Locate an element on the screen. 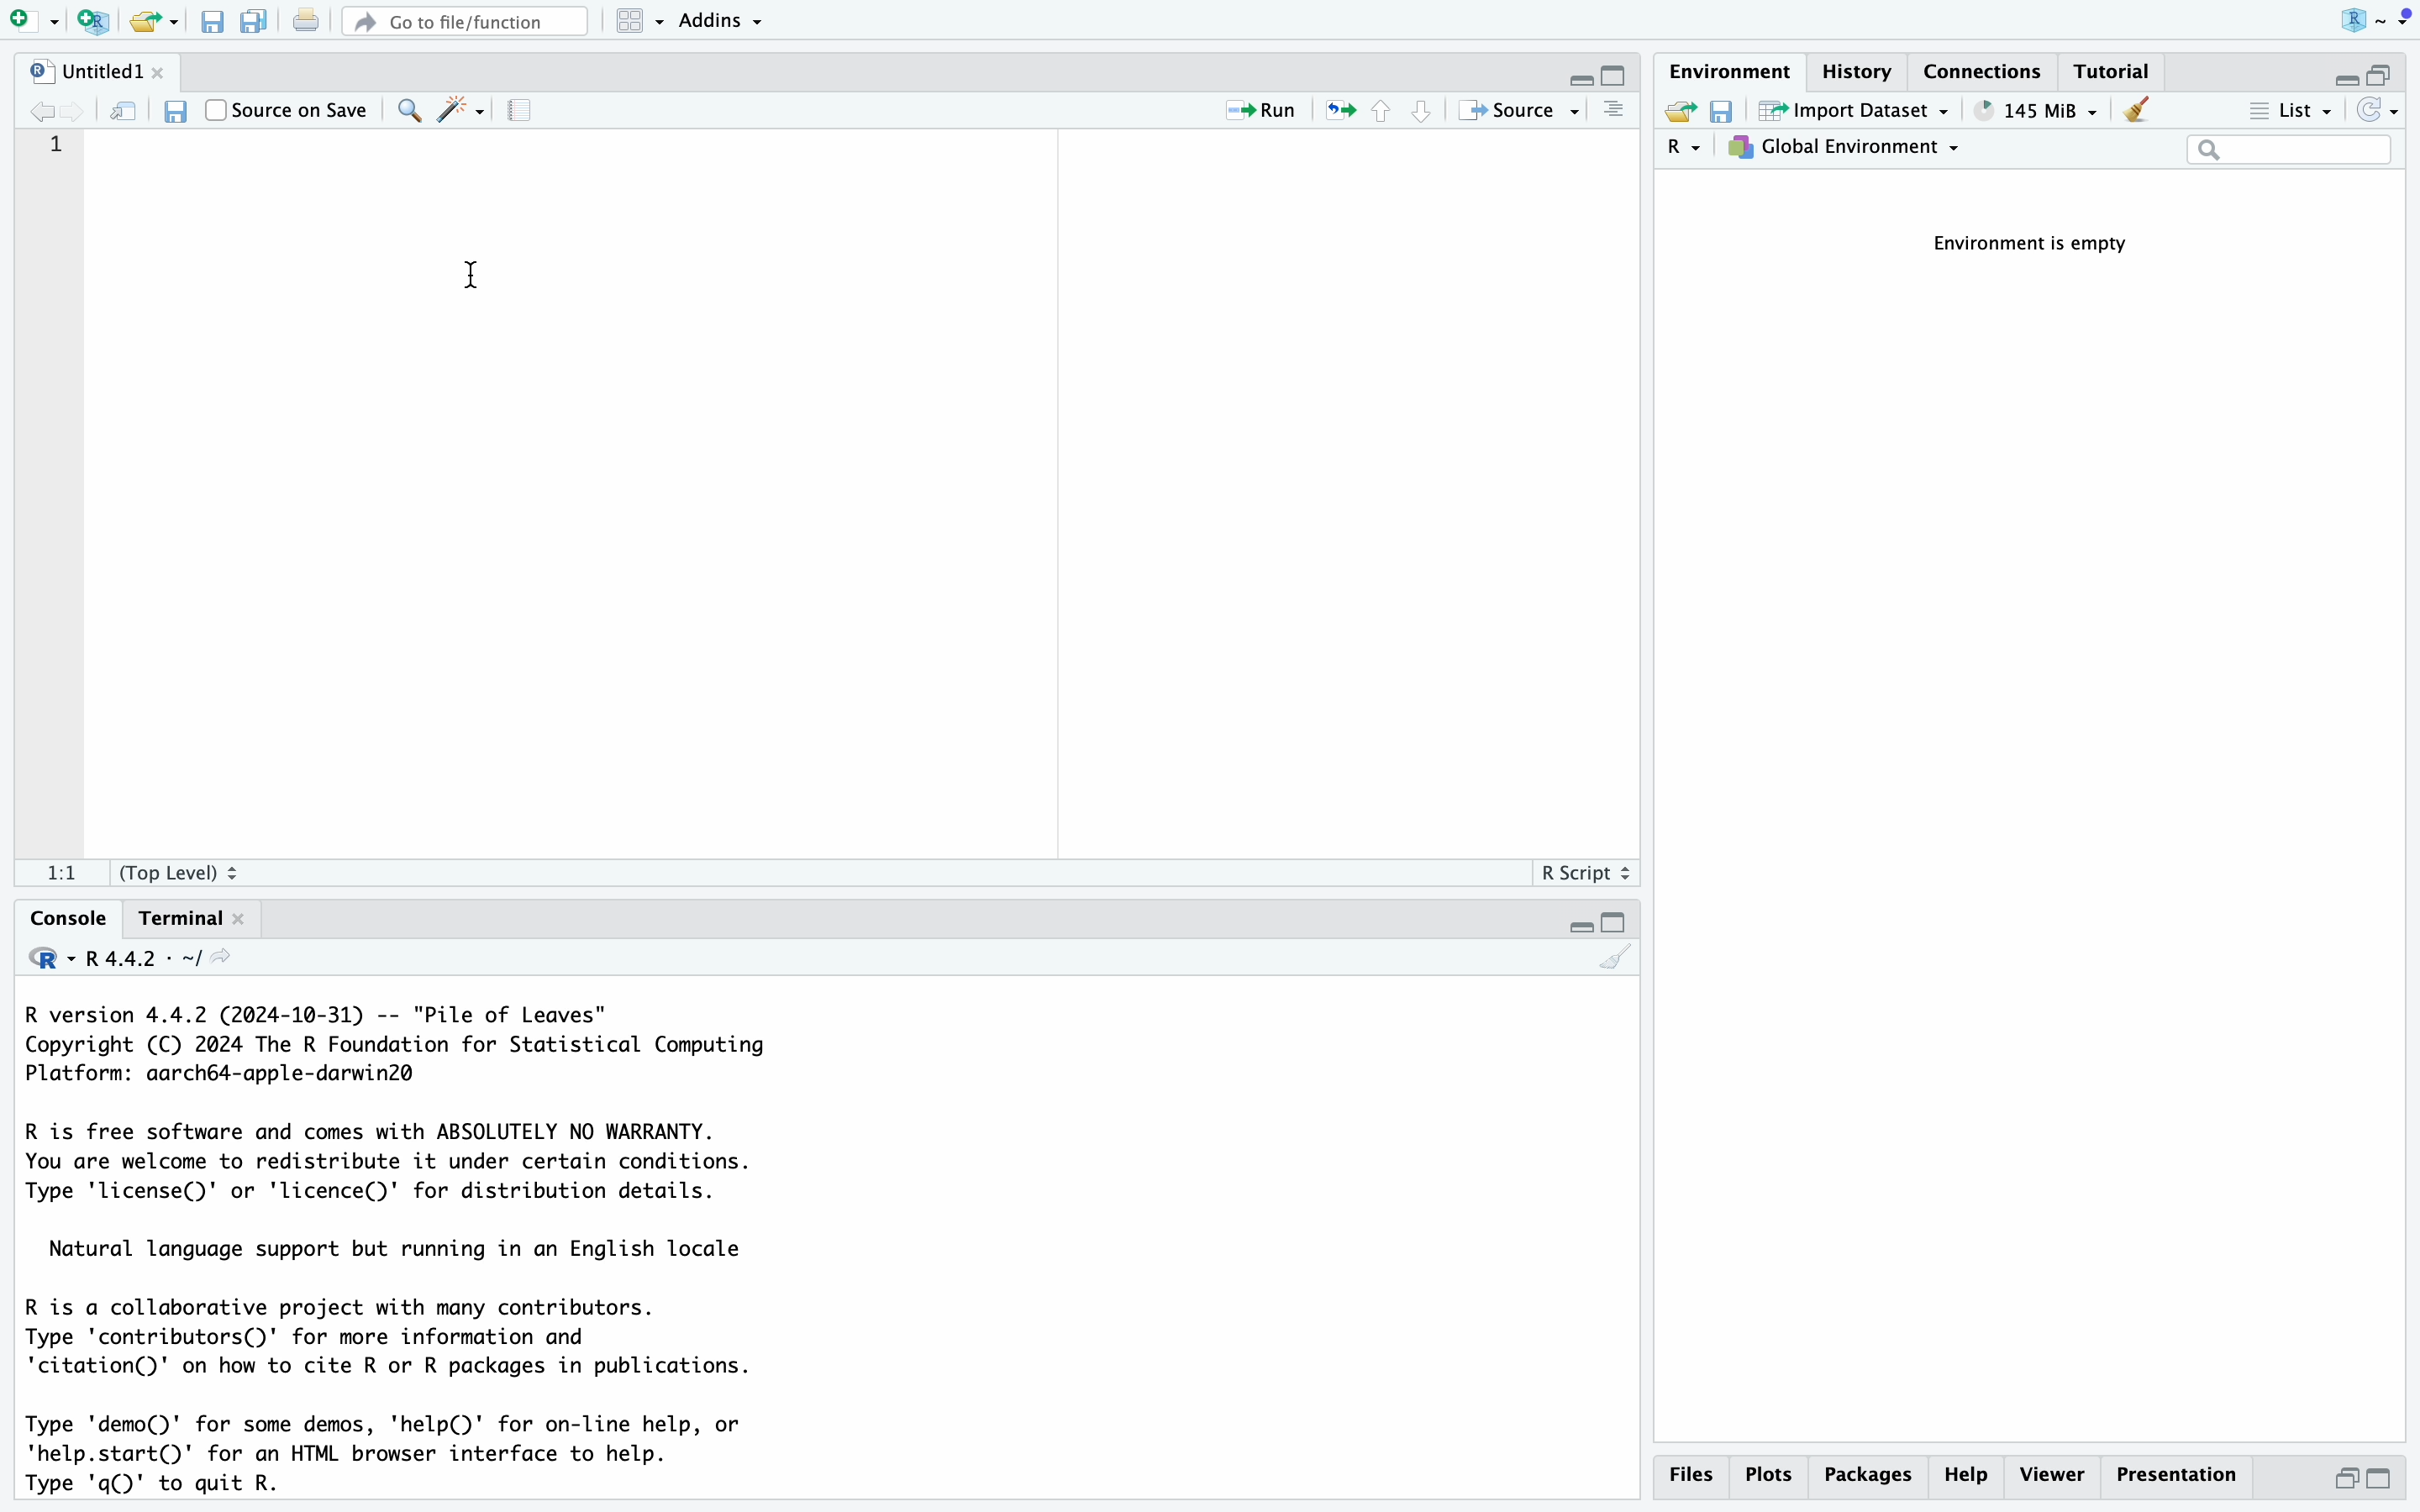  viewer is located at coordinates (2051, 1476).